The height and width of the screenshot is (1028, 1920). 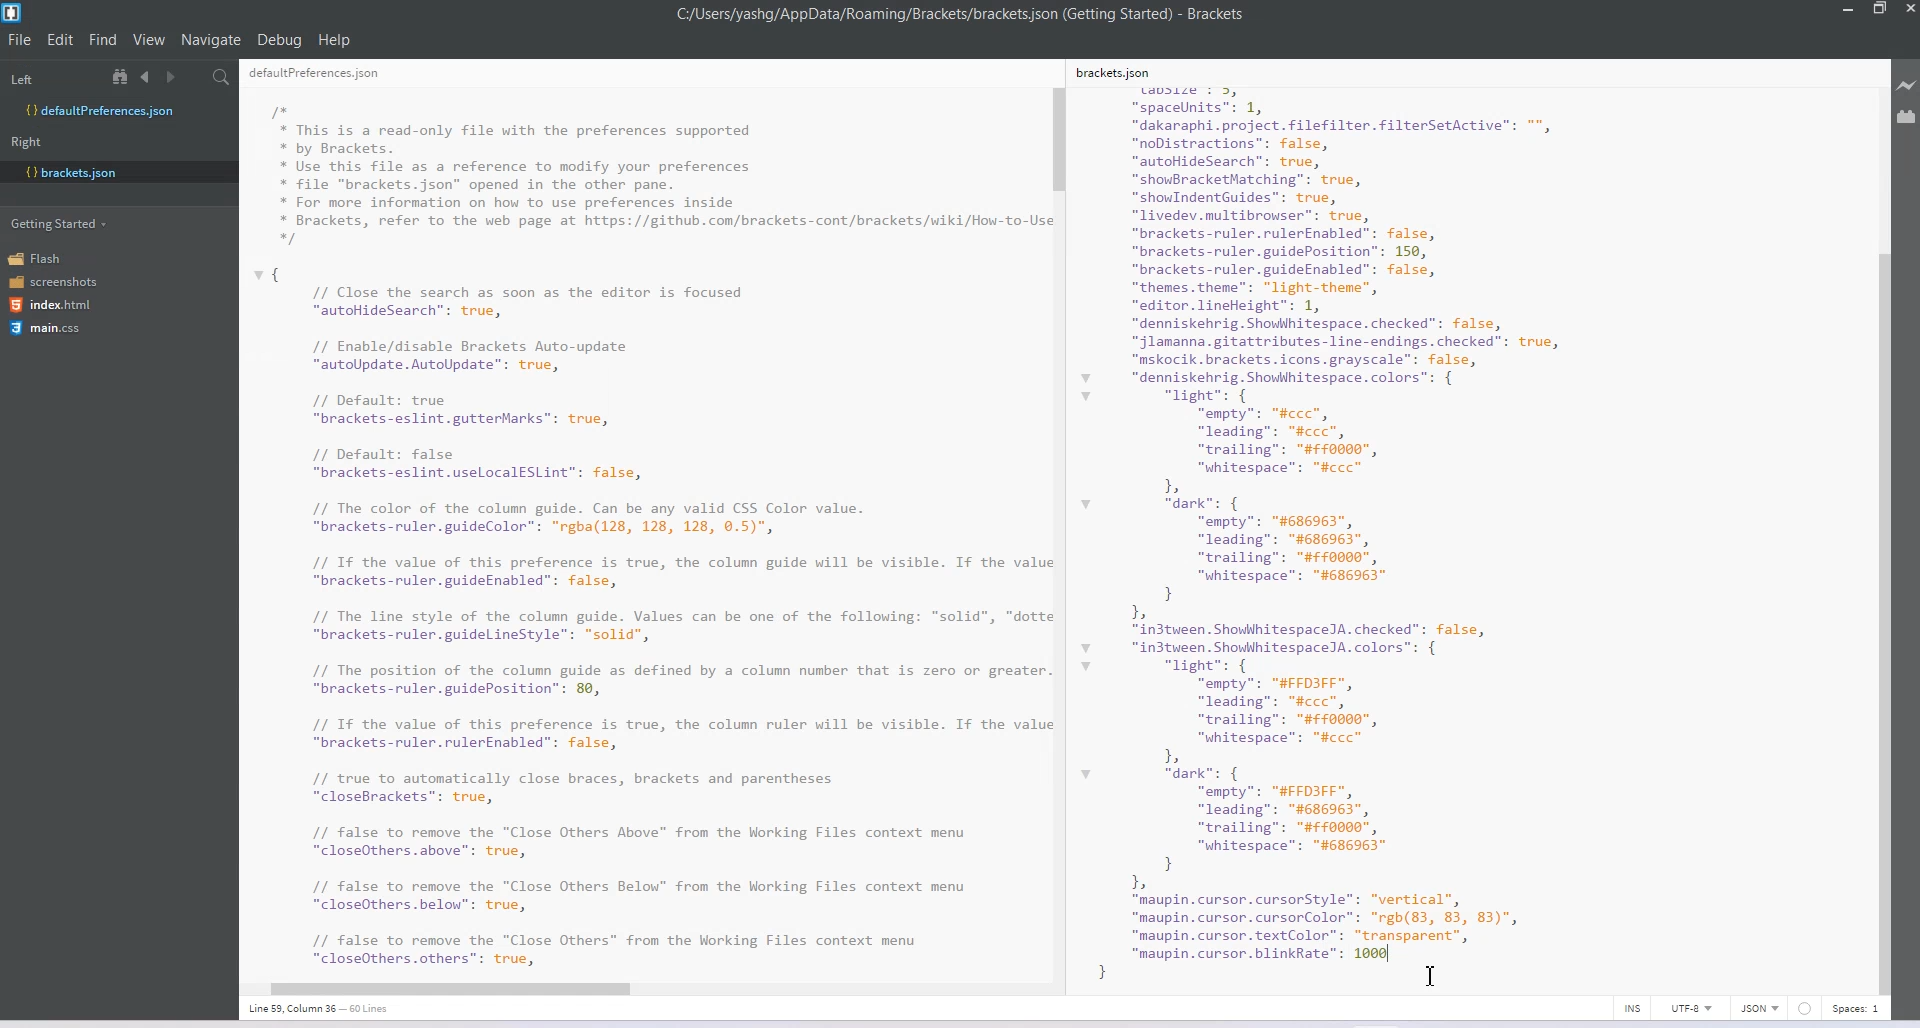 What do you see at coordinates (1434, 974) in the screenshot?
I see `Text Cursor` at bounding box center [1434, 974].